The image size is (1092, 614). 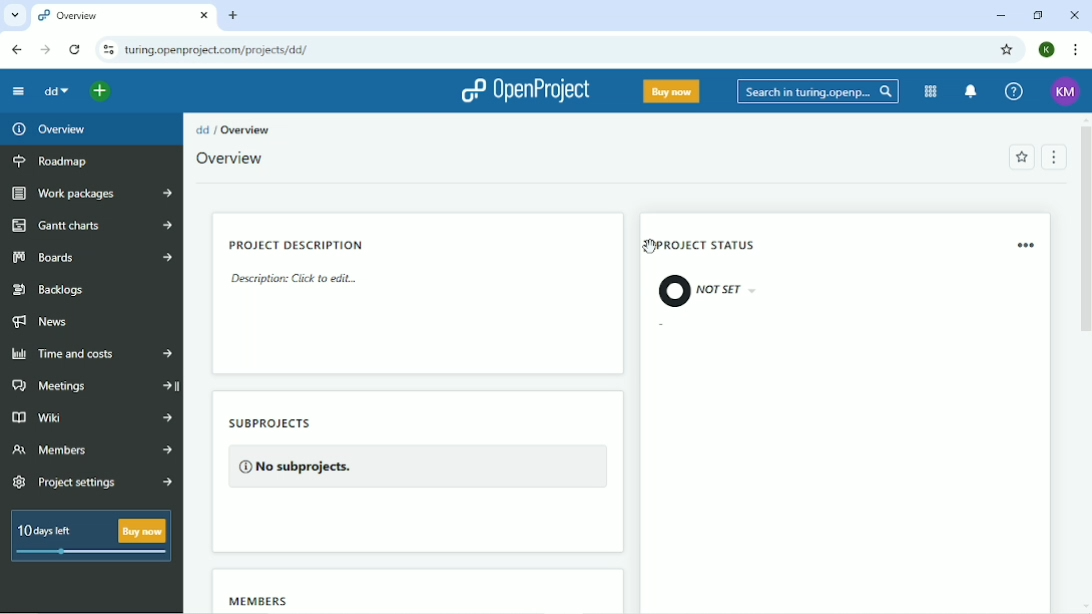 What do you see at coordinates (526, 92) in the screenshot?
I see `OpenProject` at bounding box center [526, 92].